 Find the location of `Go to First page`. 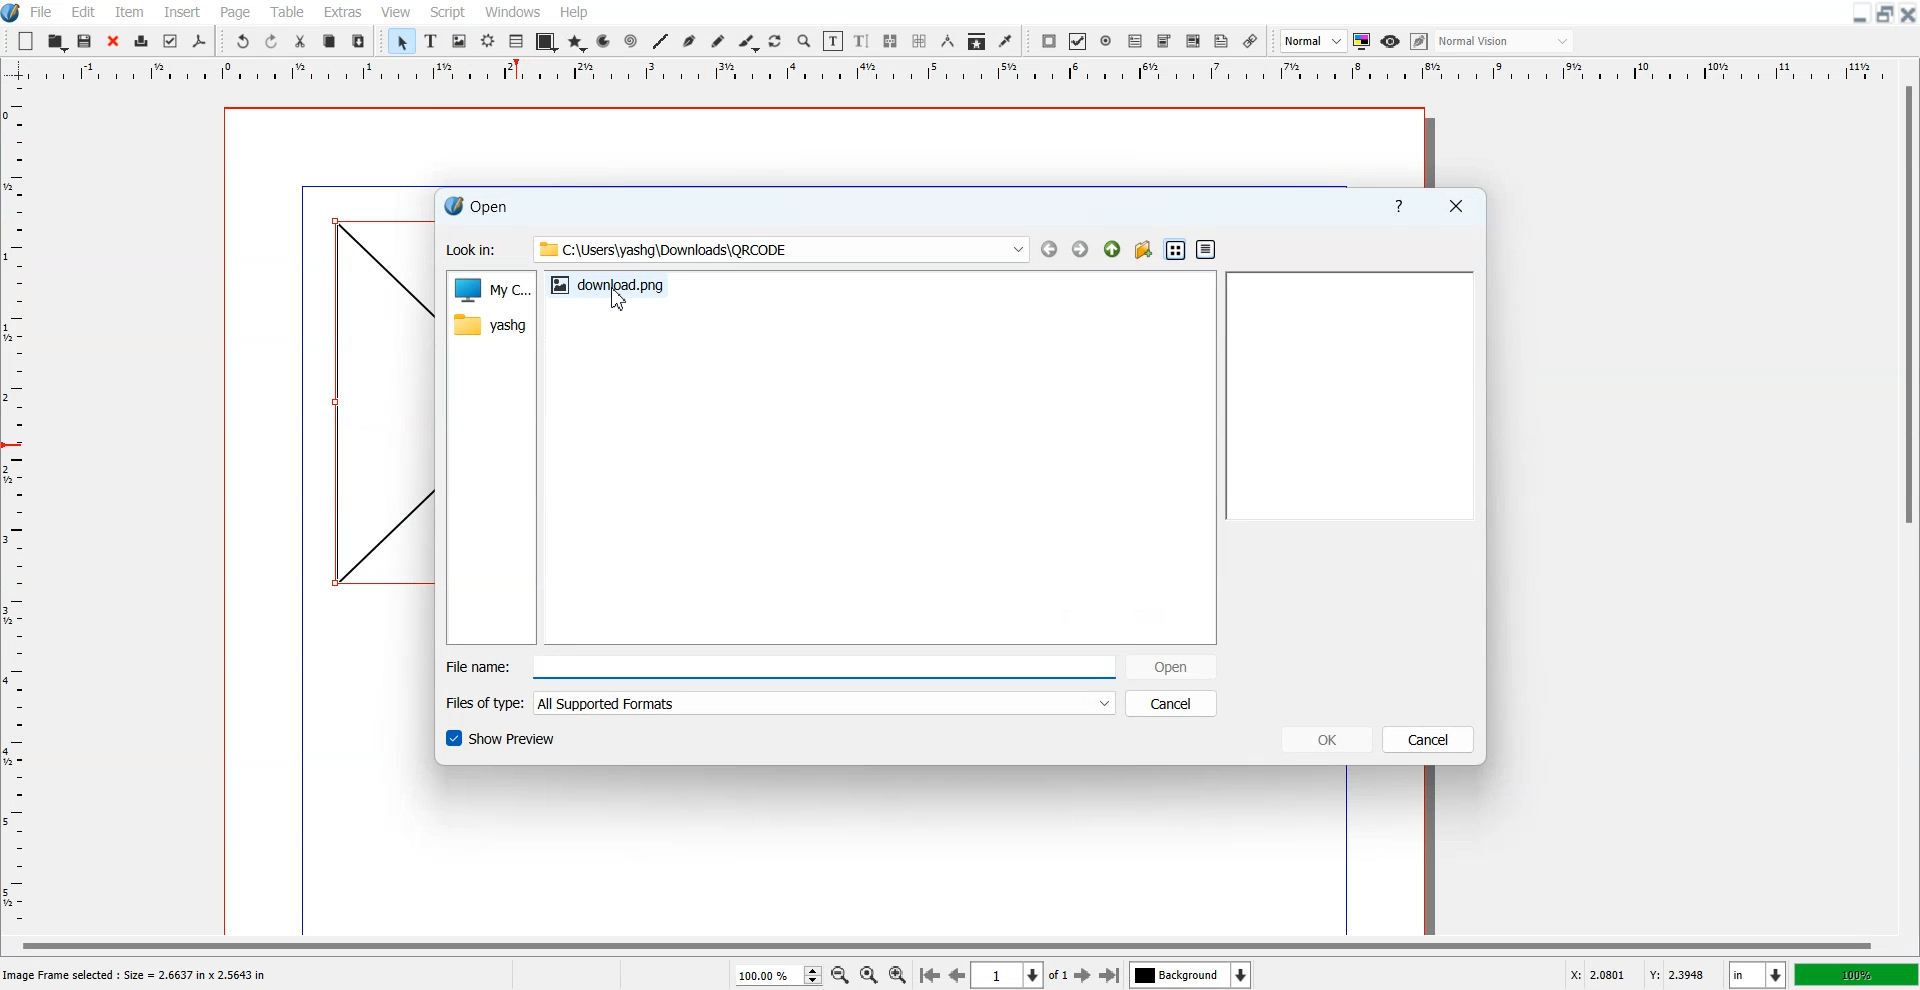

Go to First page is located at coordinates (930, 974).